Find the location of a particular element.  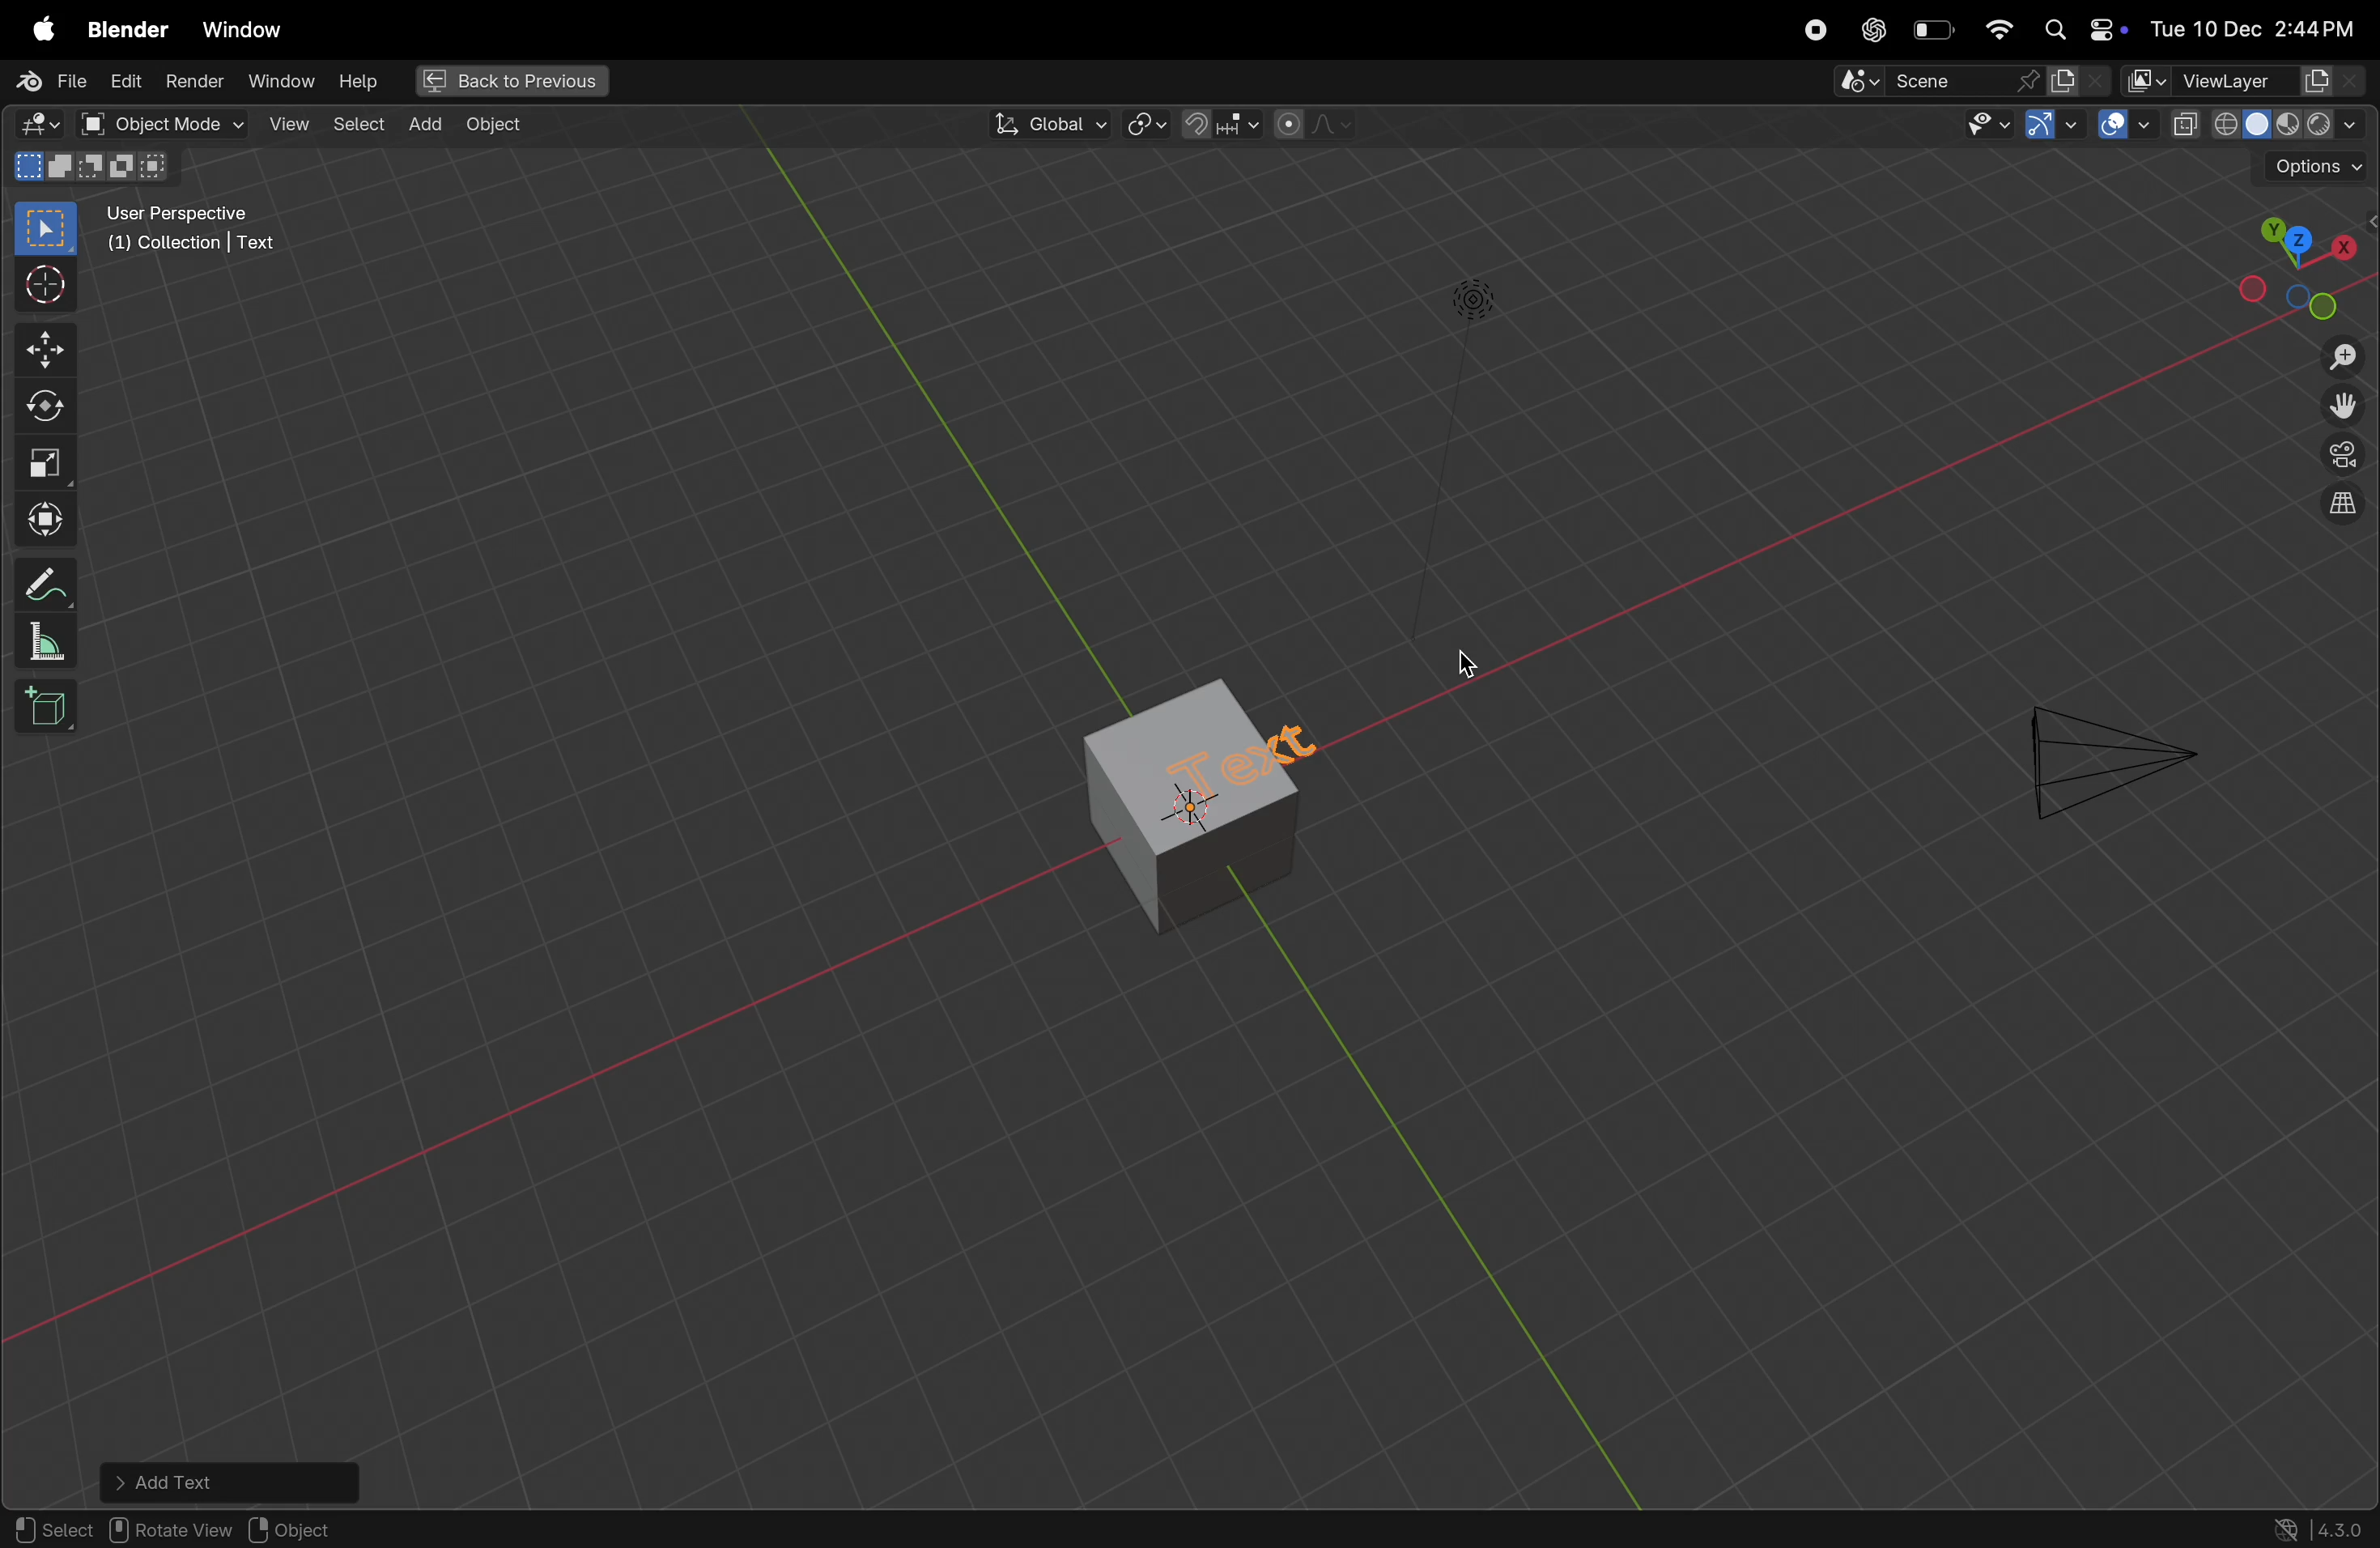

pencil is located at coordinates (39, 585).